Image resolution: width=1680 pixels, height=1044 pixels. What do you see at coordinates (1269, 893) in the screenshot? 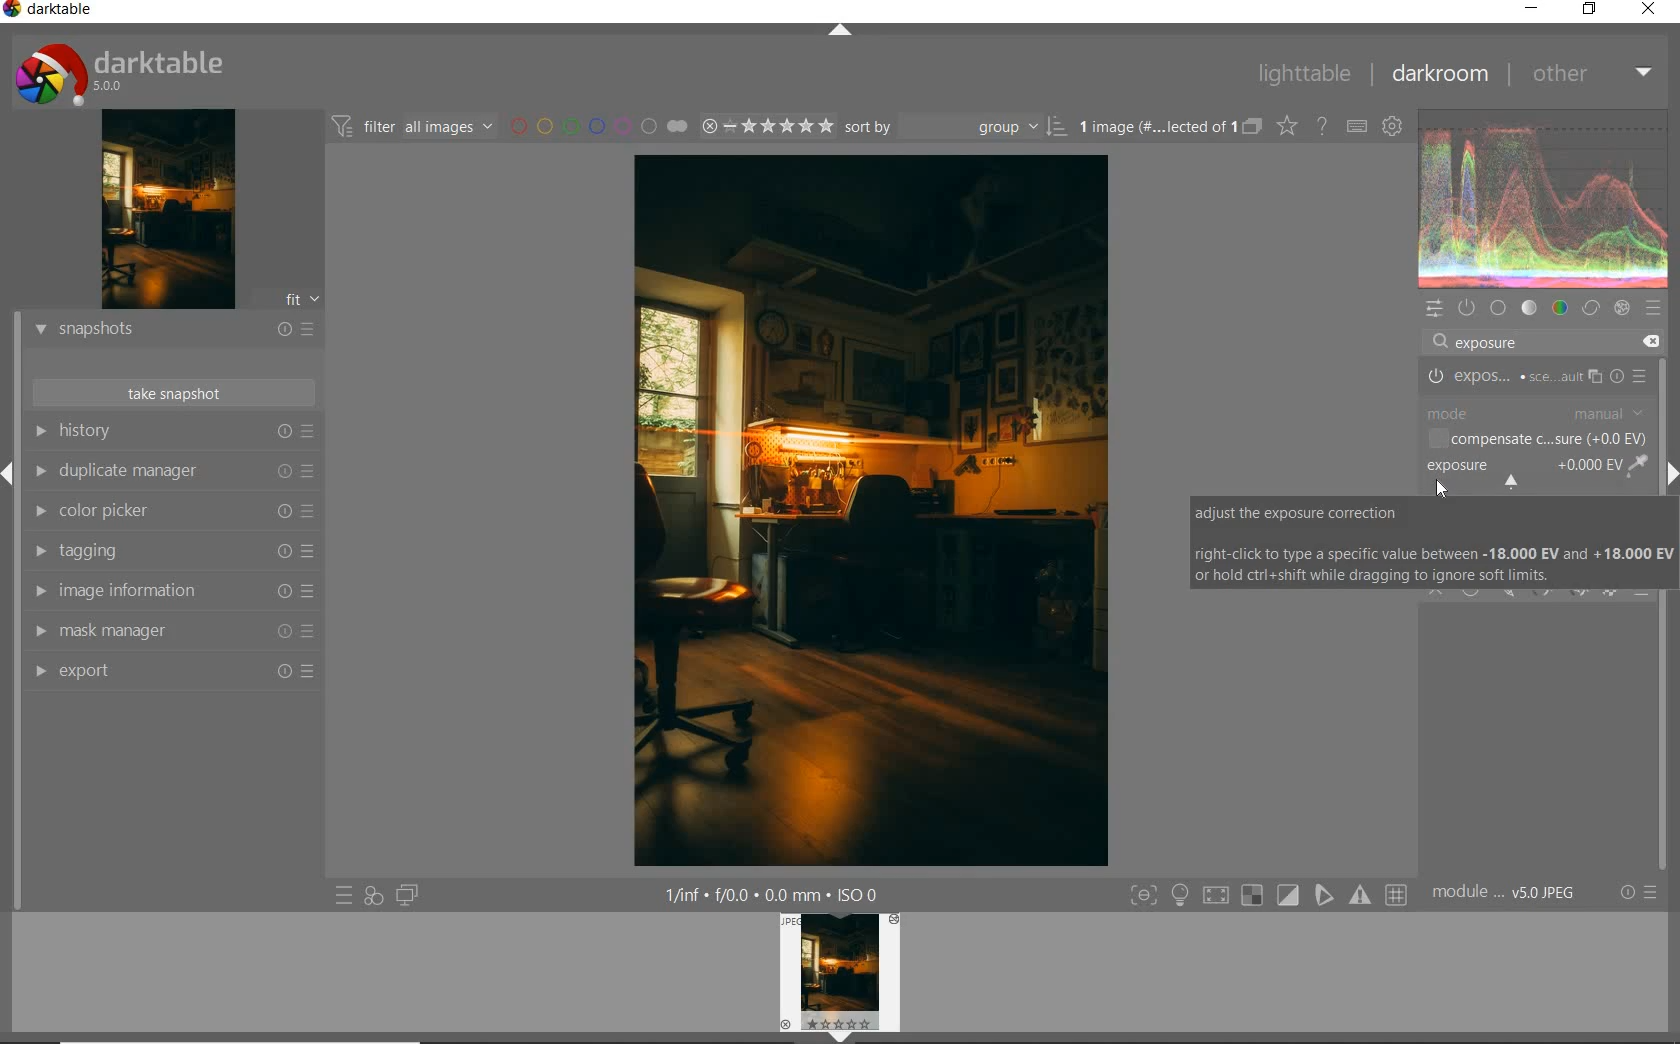
I see `toggle modes` at bounding box center [1269, 893].